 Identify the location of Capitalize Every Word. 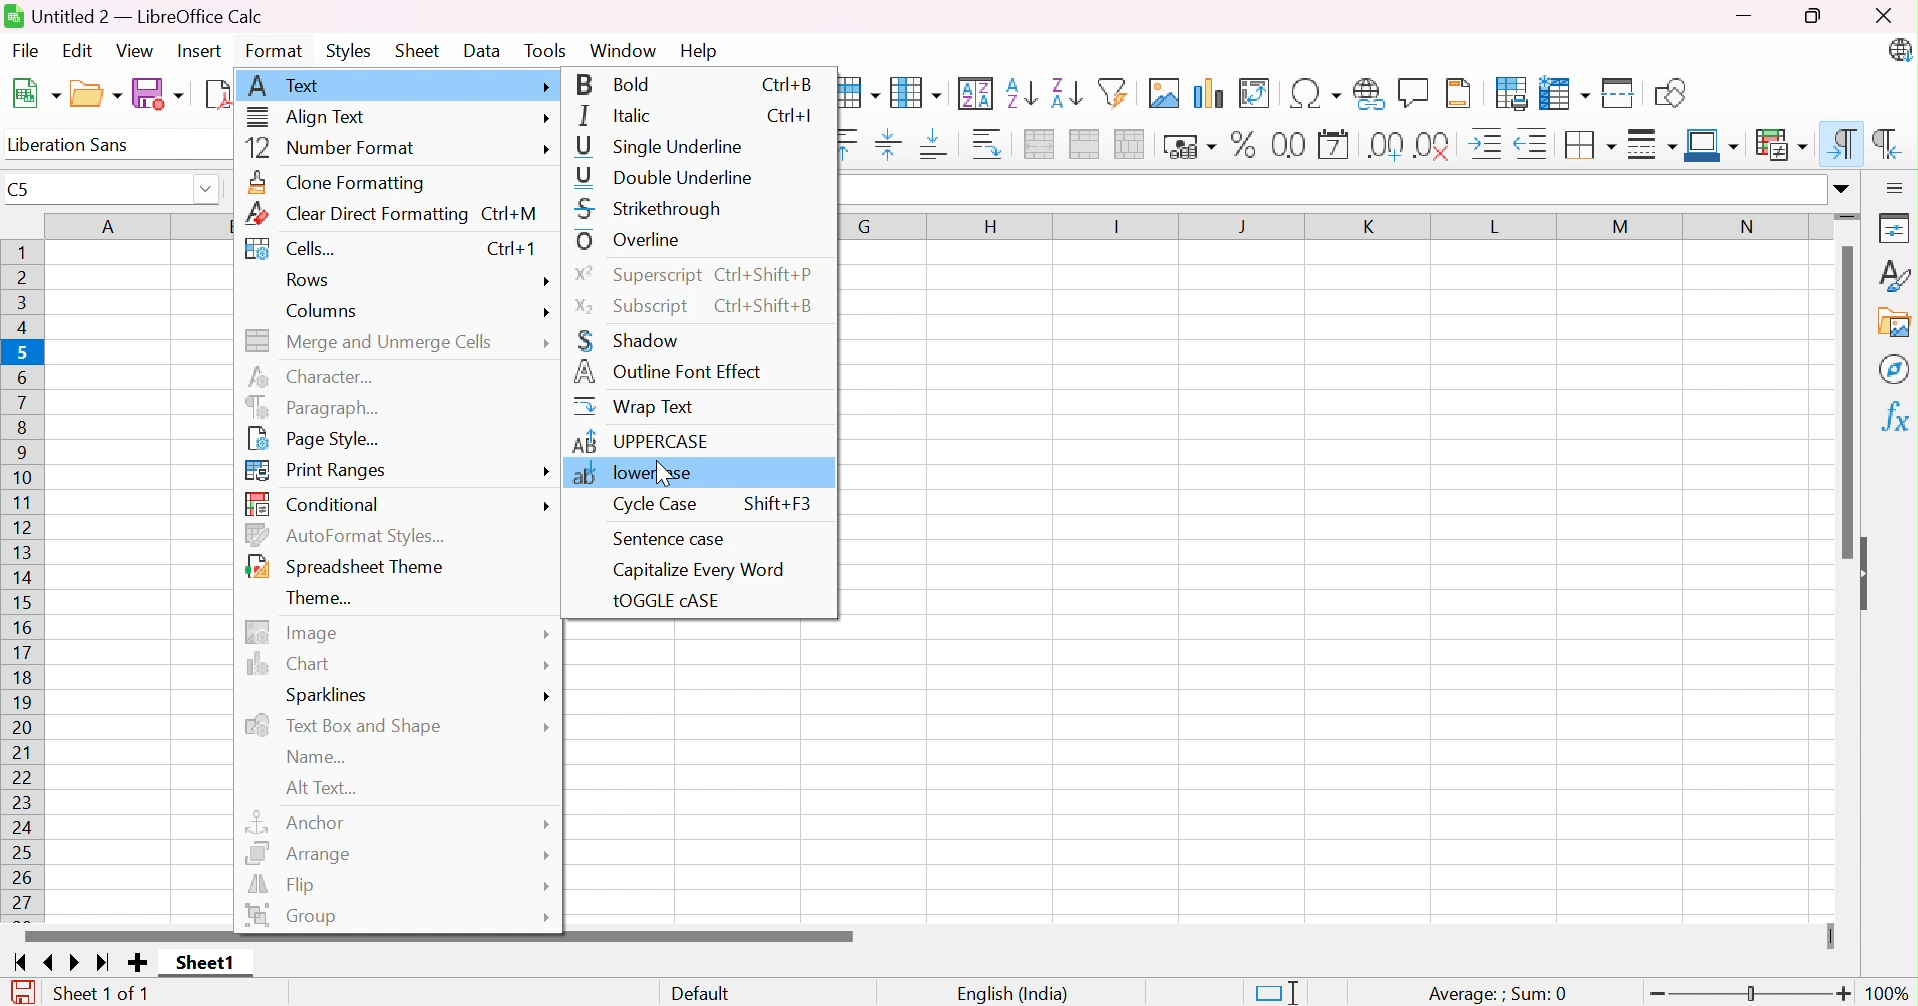
(700, 570).